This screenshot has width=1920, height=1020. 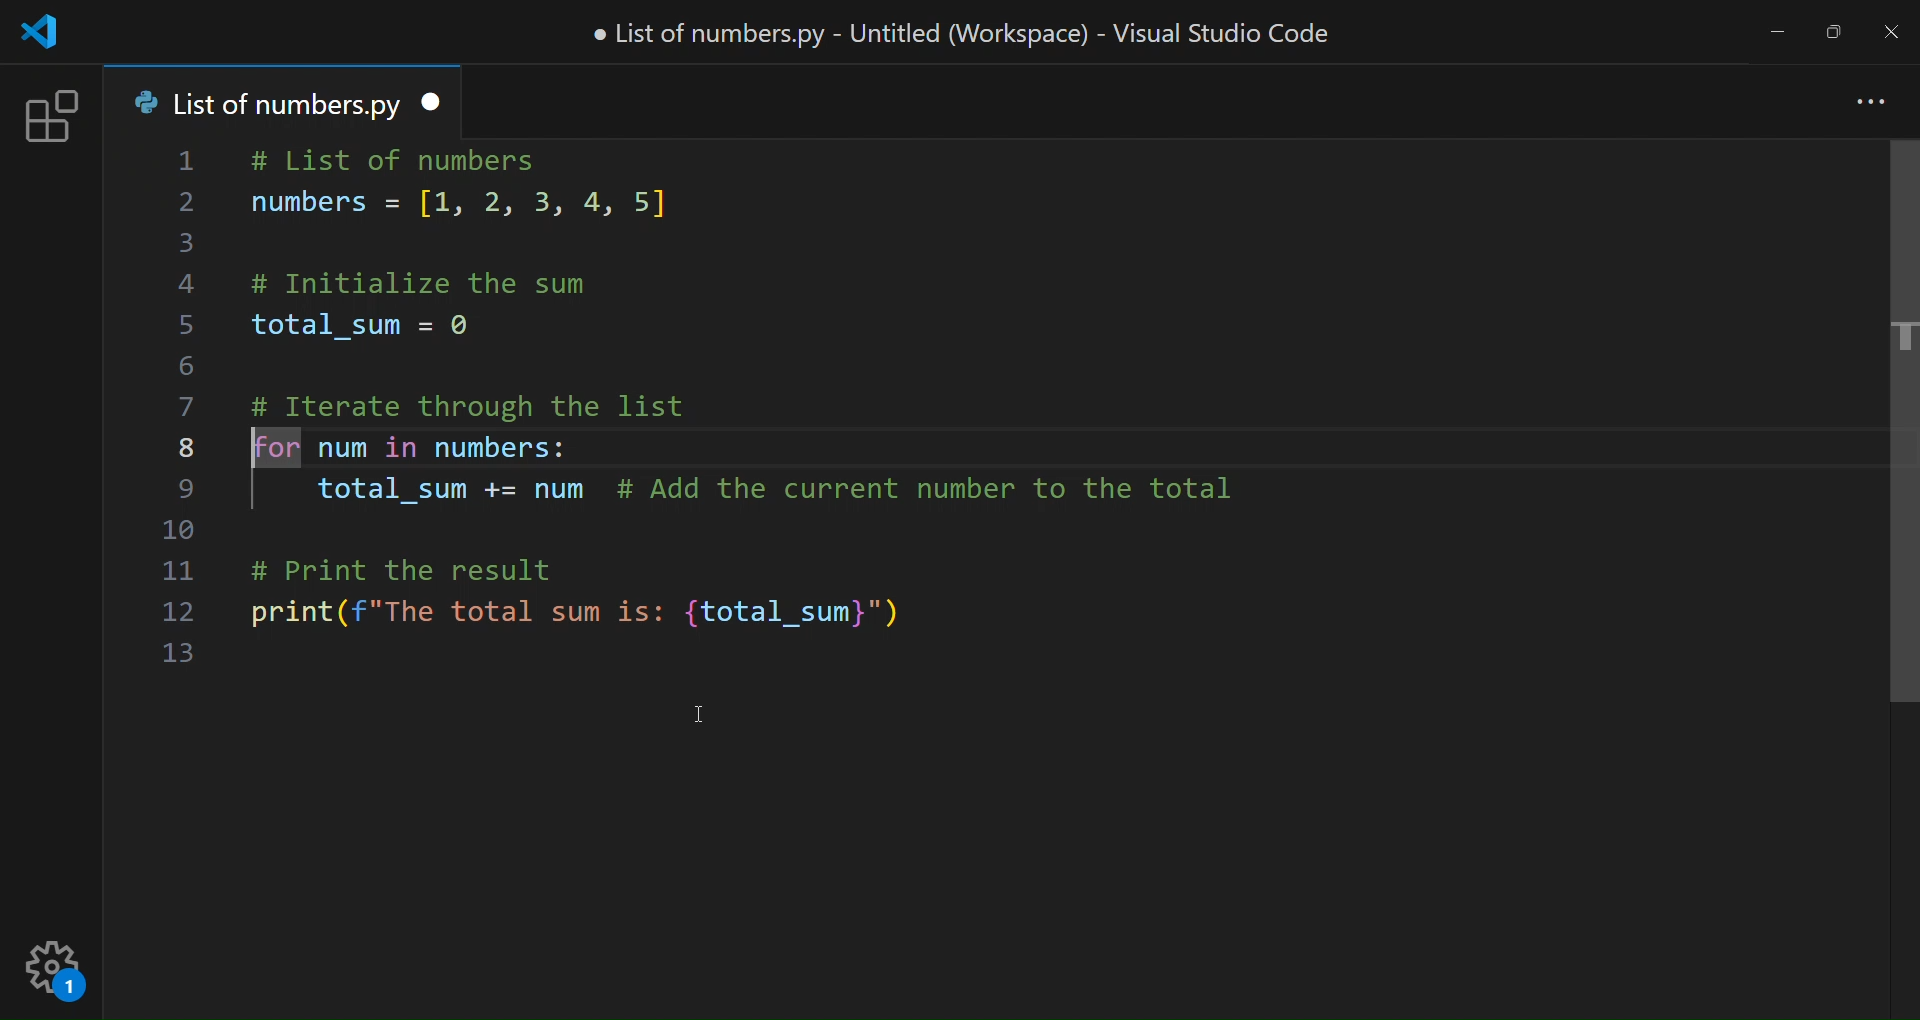 I want to click on close tab, so click(x=435, y=101).